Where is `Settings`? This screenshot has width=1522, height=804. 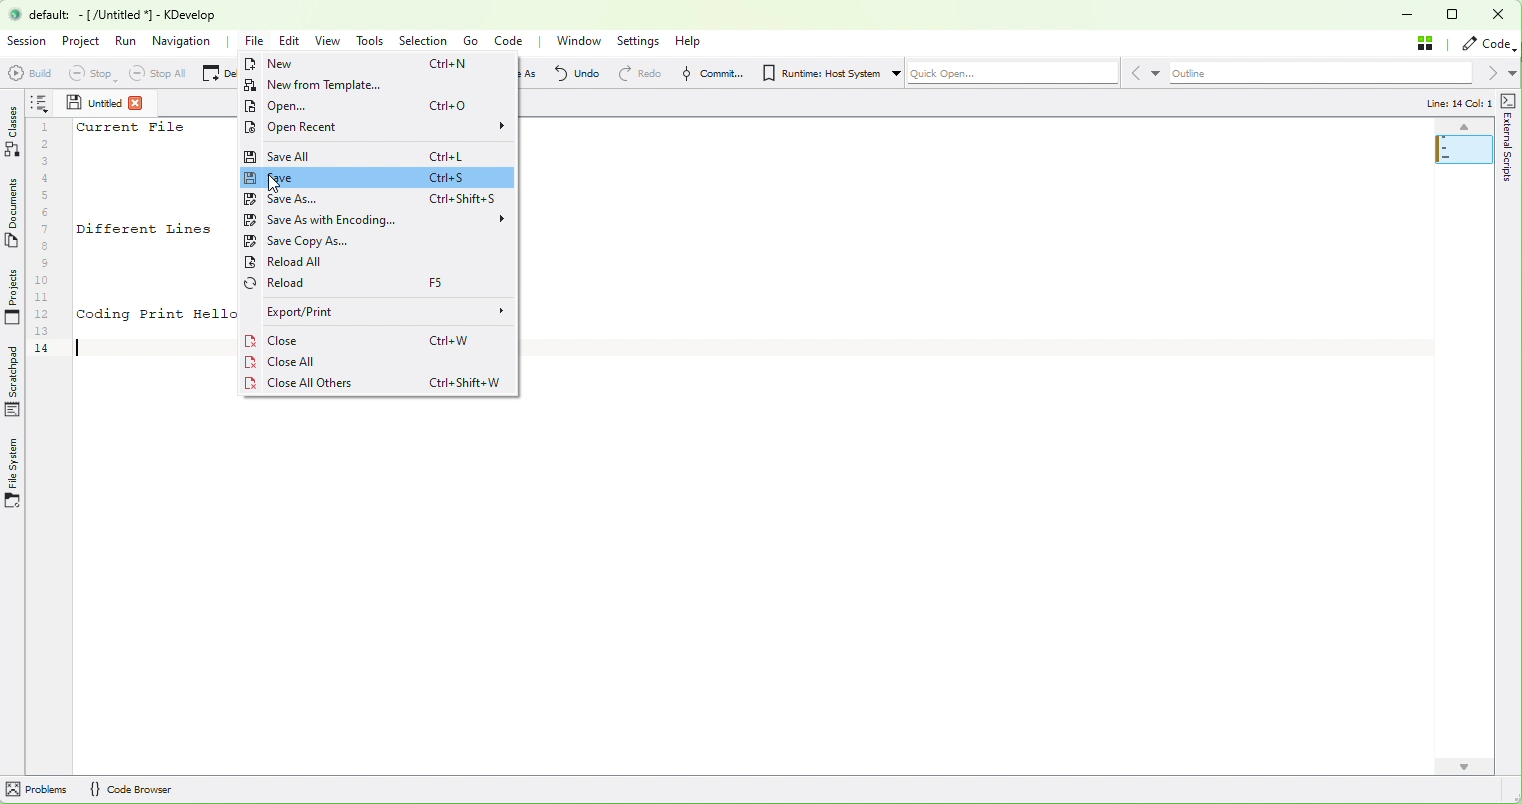
Settings is located at coordinates (642, 42).